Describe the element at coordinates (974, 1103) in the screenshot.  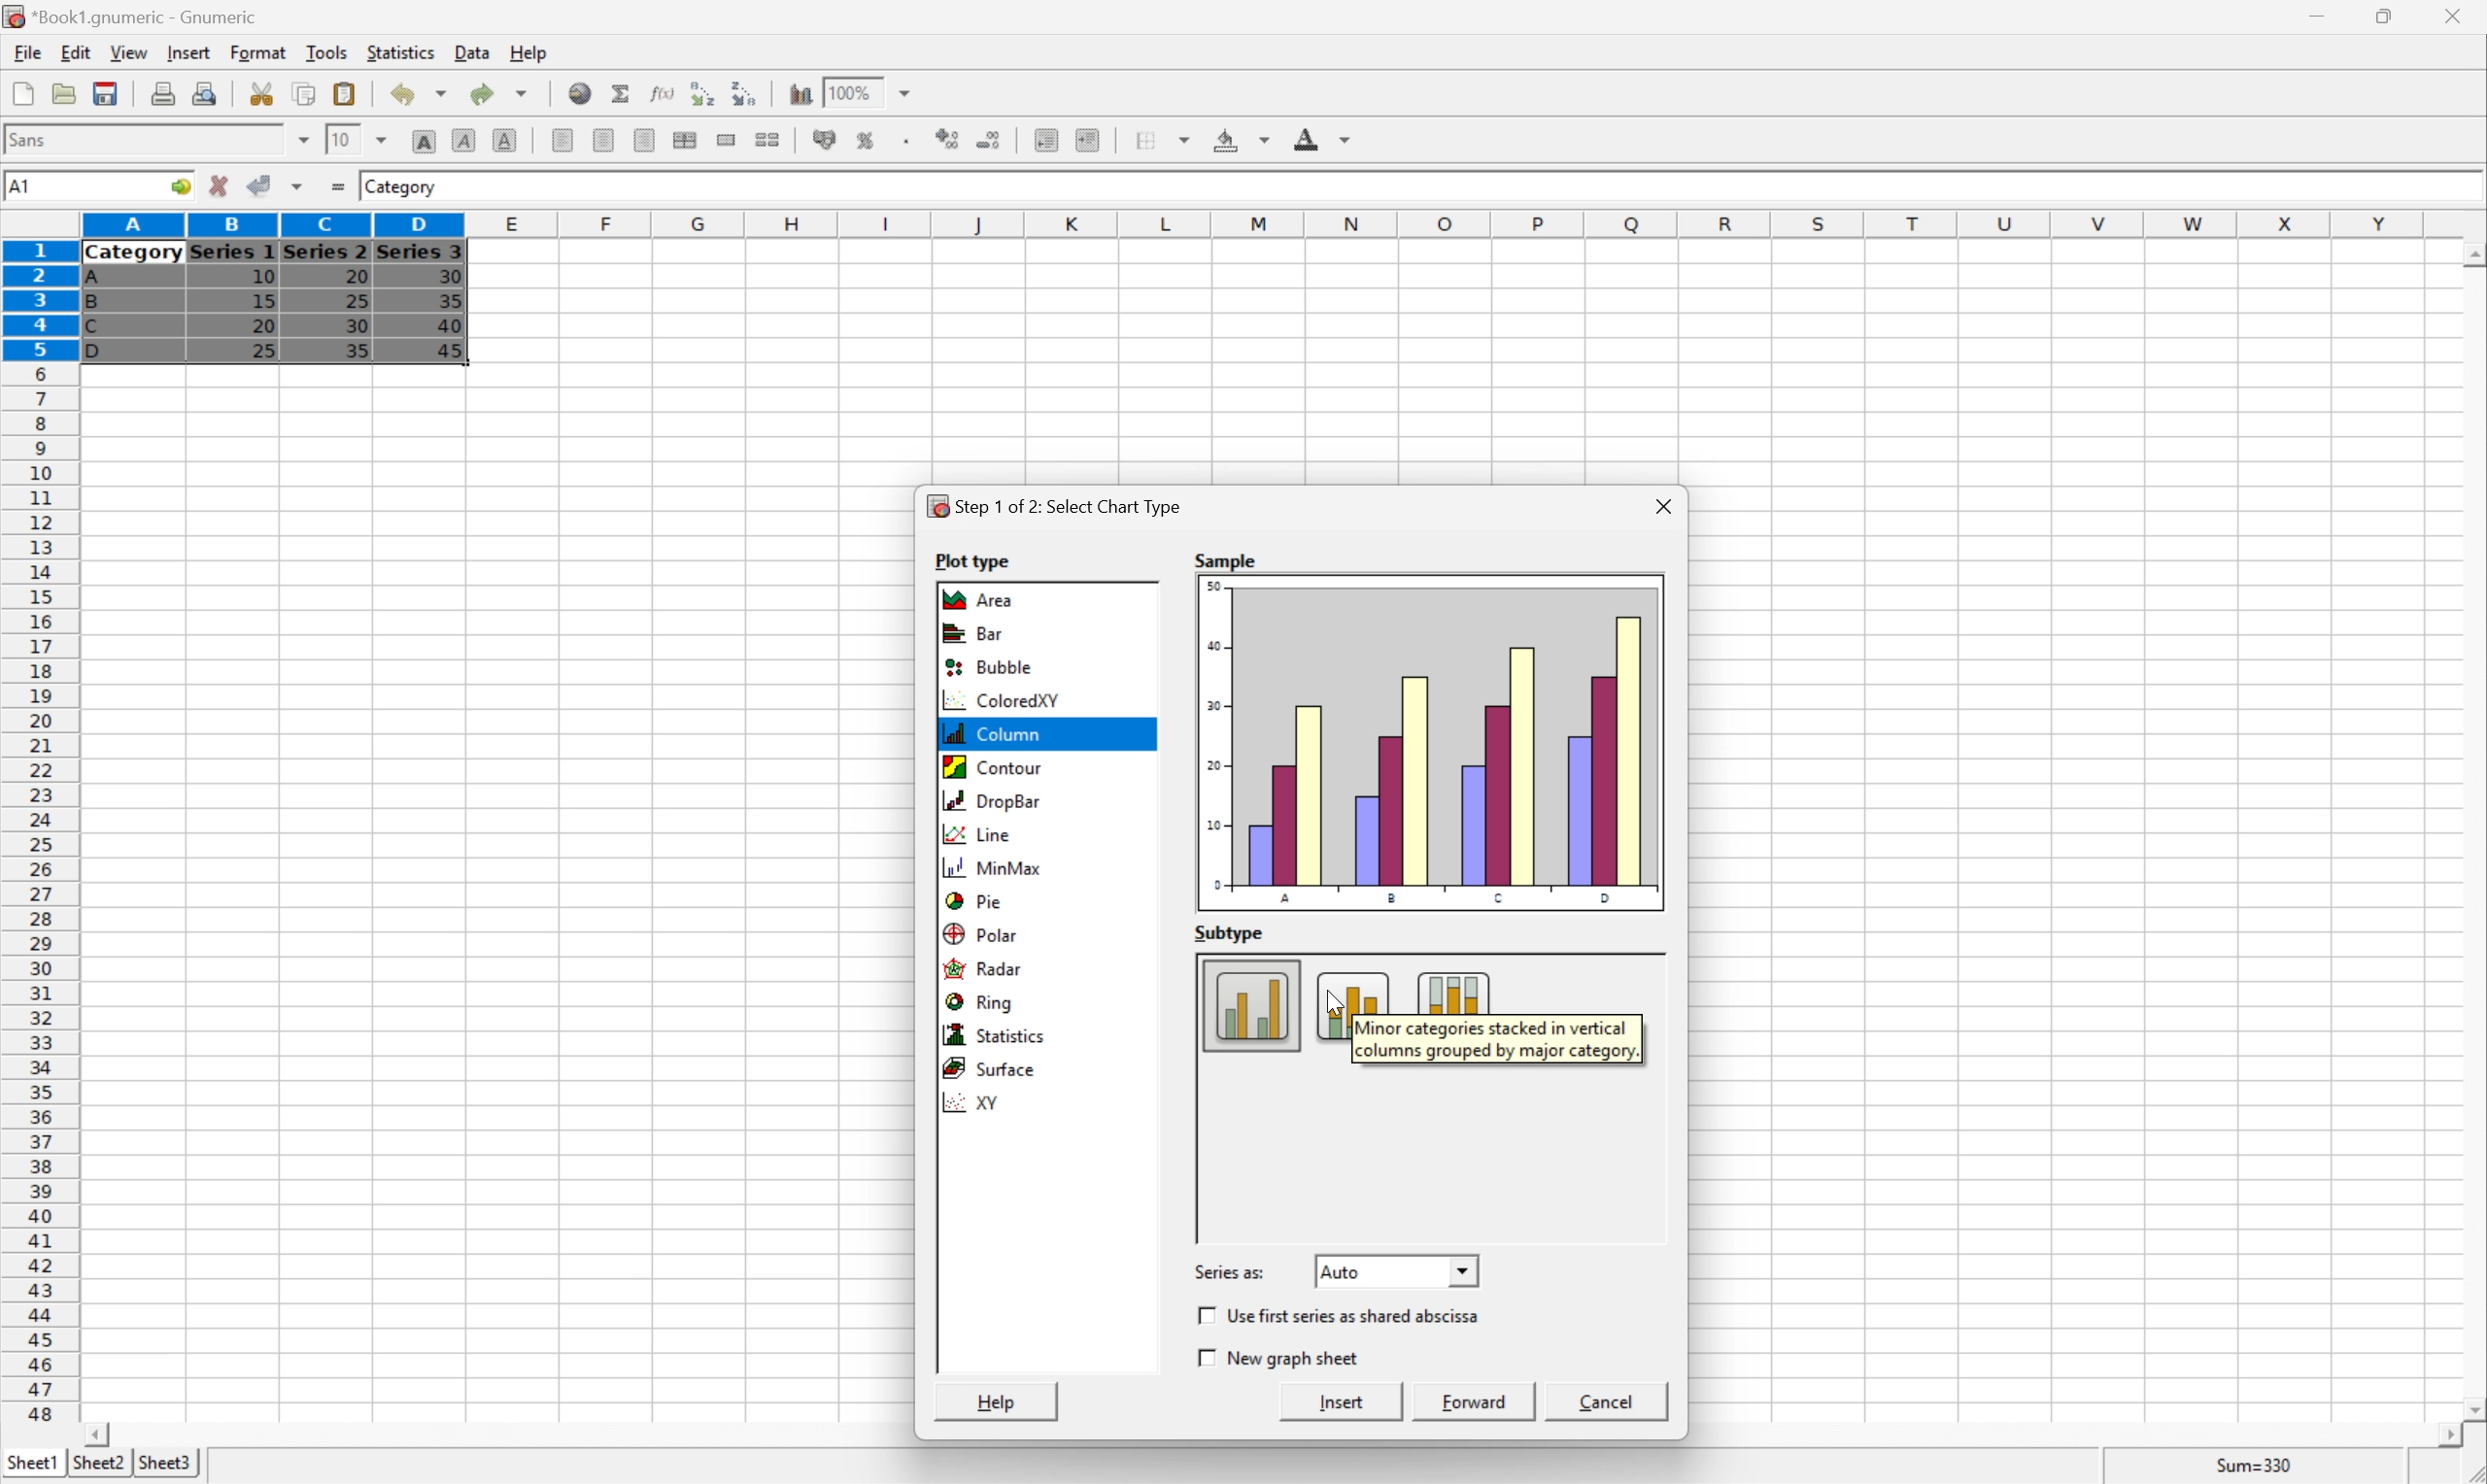
I see `XY` at that location.